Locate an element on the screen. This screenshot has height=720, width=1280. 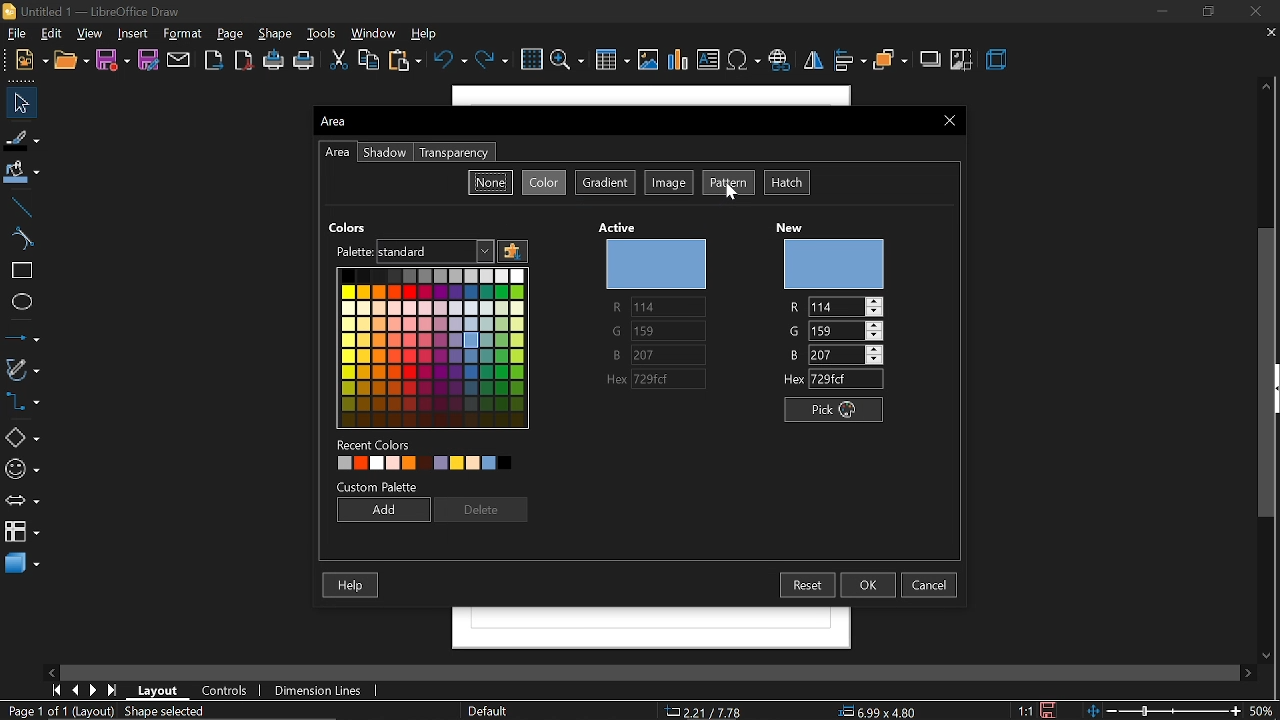
print is located at coordinates (306, 63).